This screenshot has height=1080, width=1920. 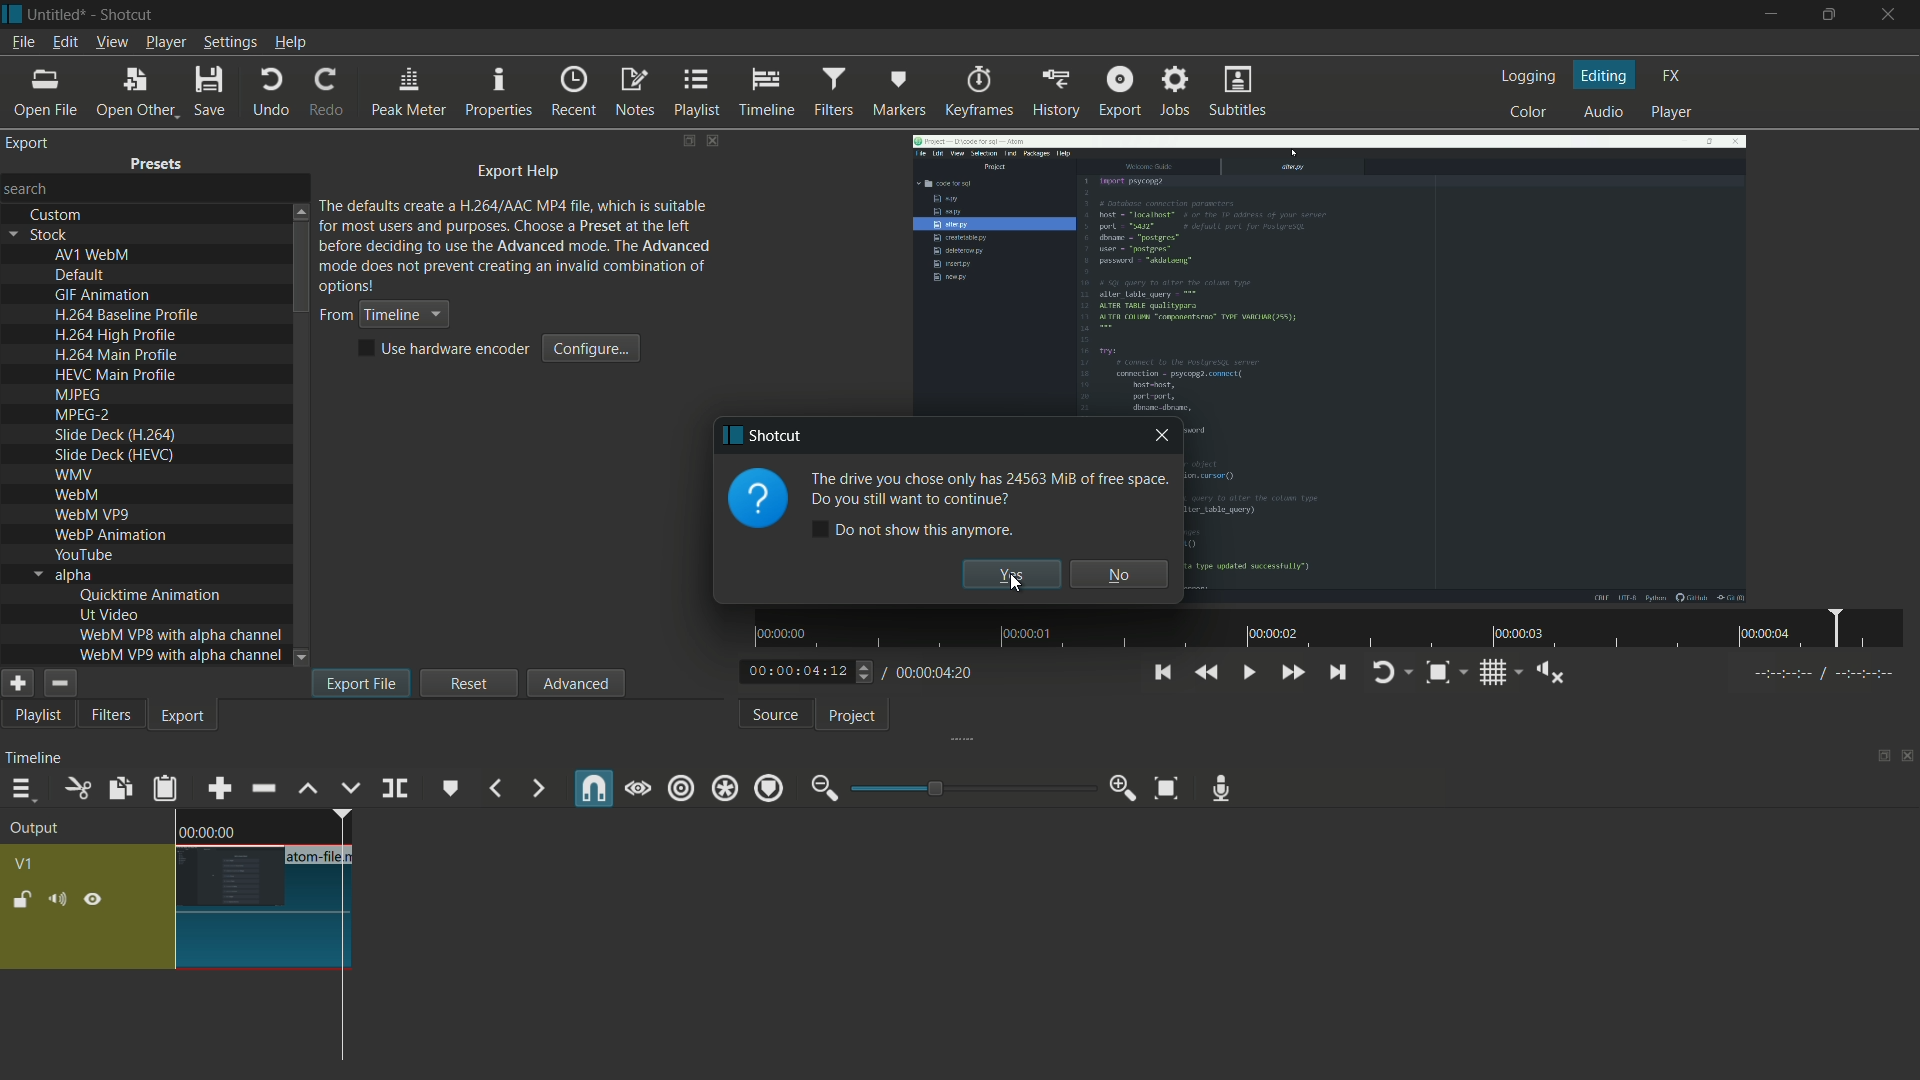 What do you see at coordinates (574, 93) in the screenshot?
I see `recent` at bounding box center [574, 93].